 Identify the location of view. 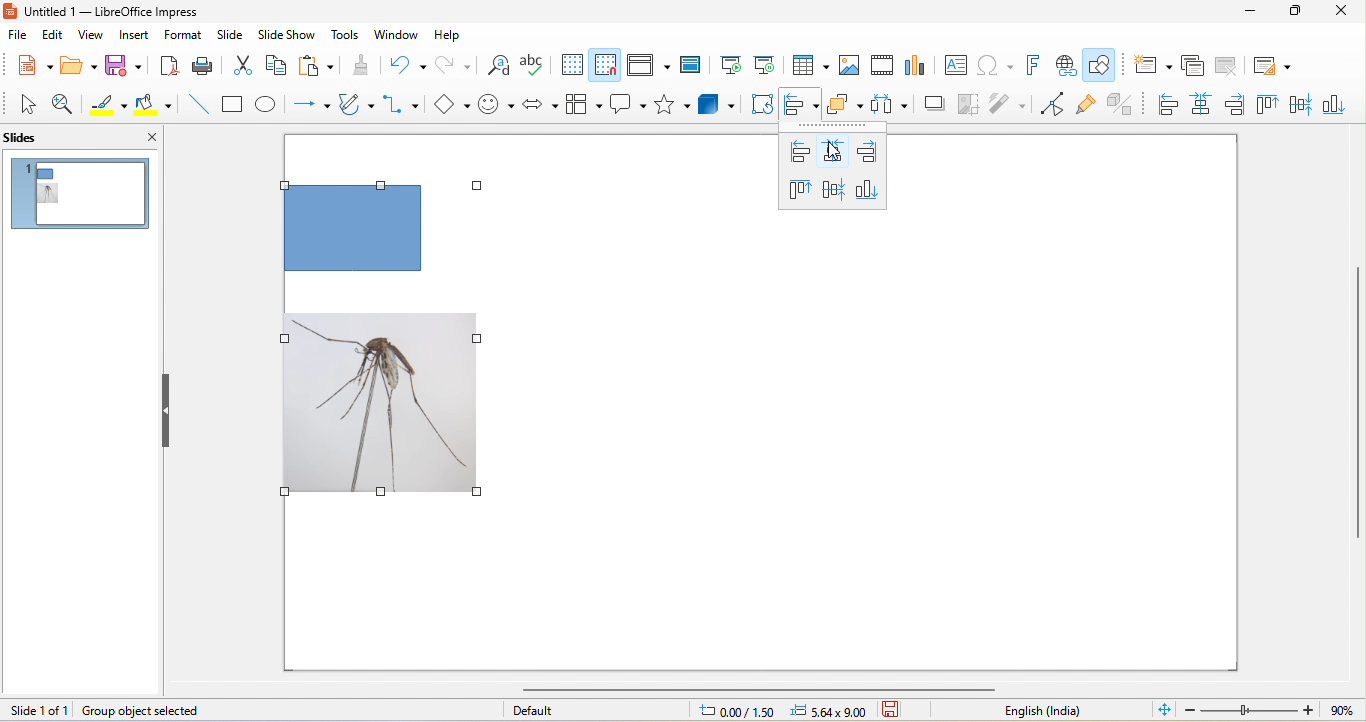
(89, 37).